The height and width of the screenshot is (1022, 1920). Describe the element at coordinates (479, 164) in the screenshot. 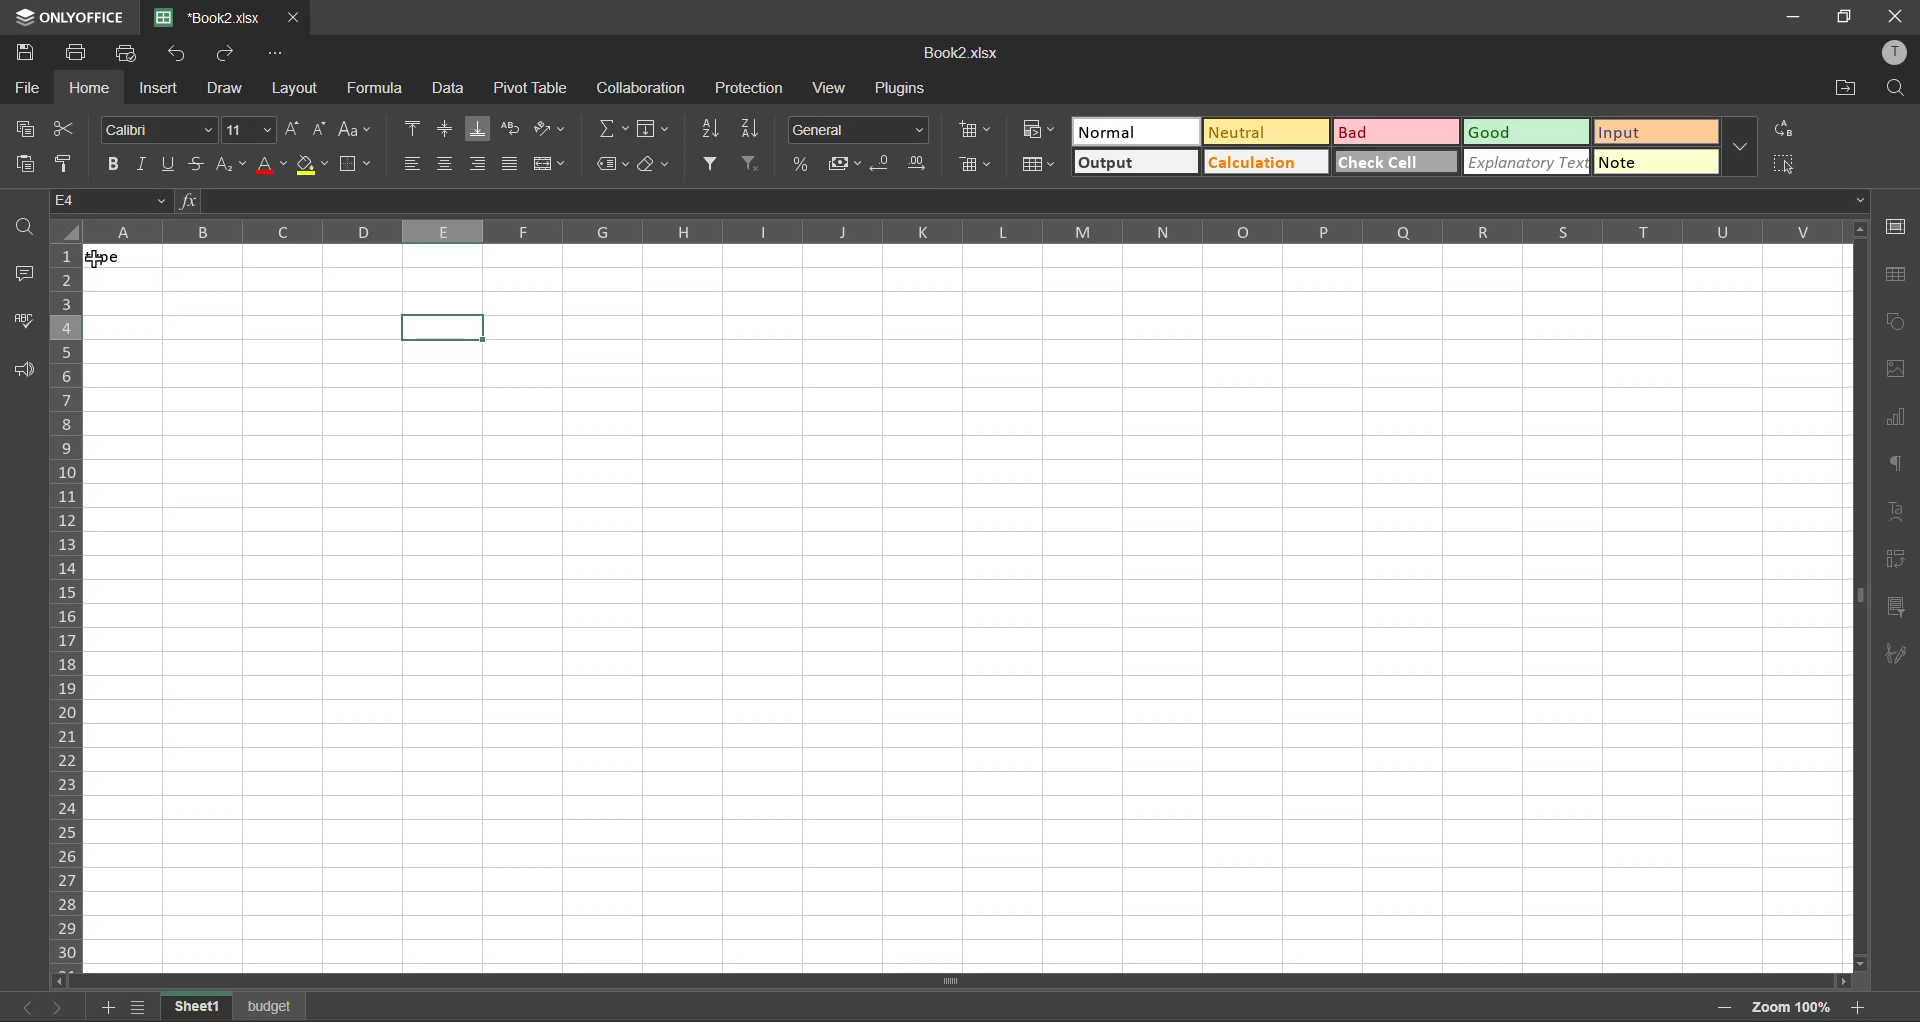

I see `align bottom` at that location.